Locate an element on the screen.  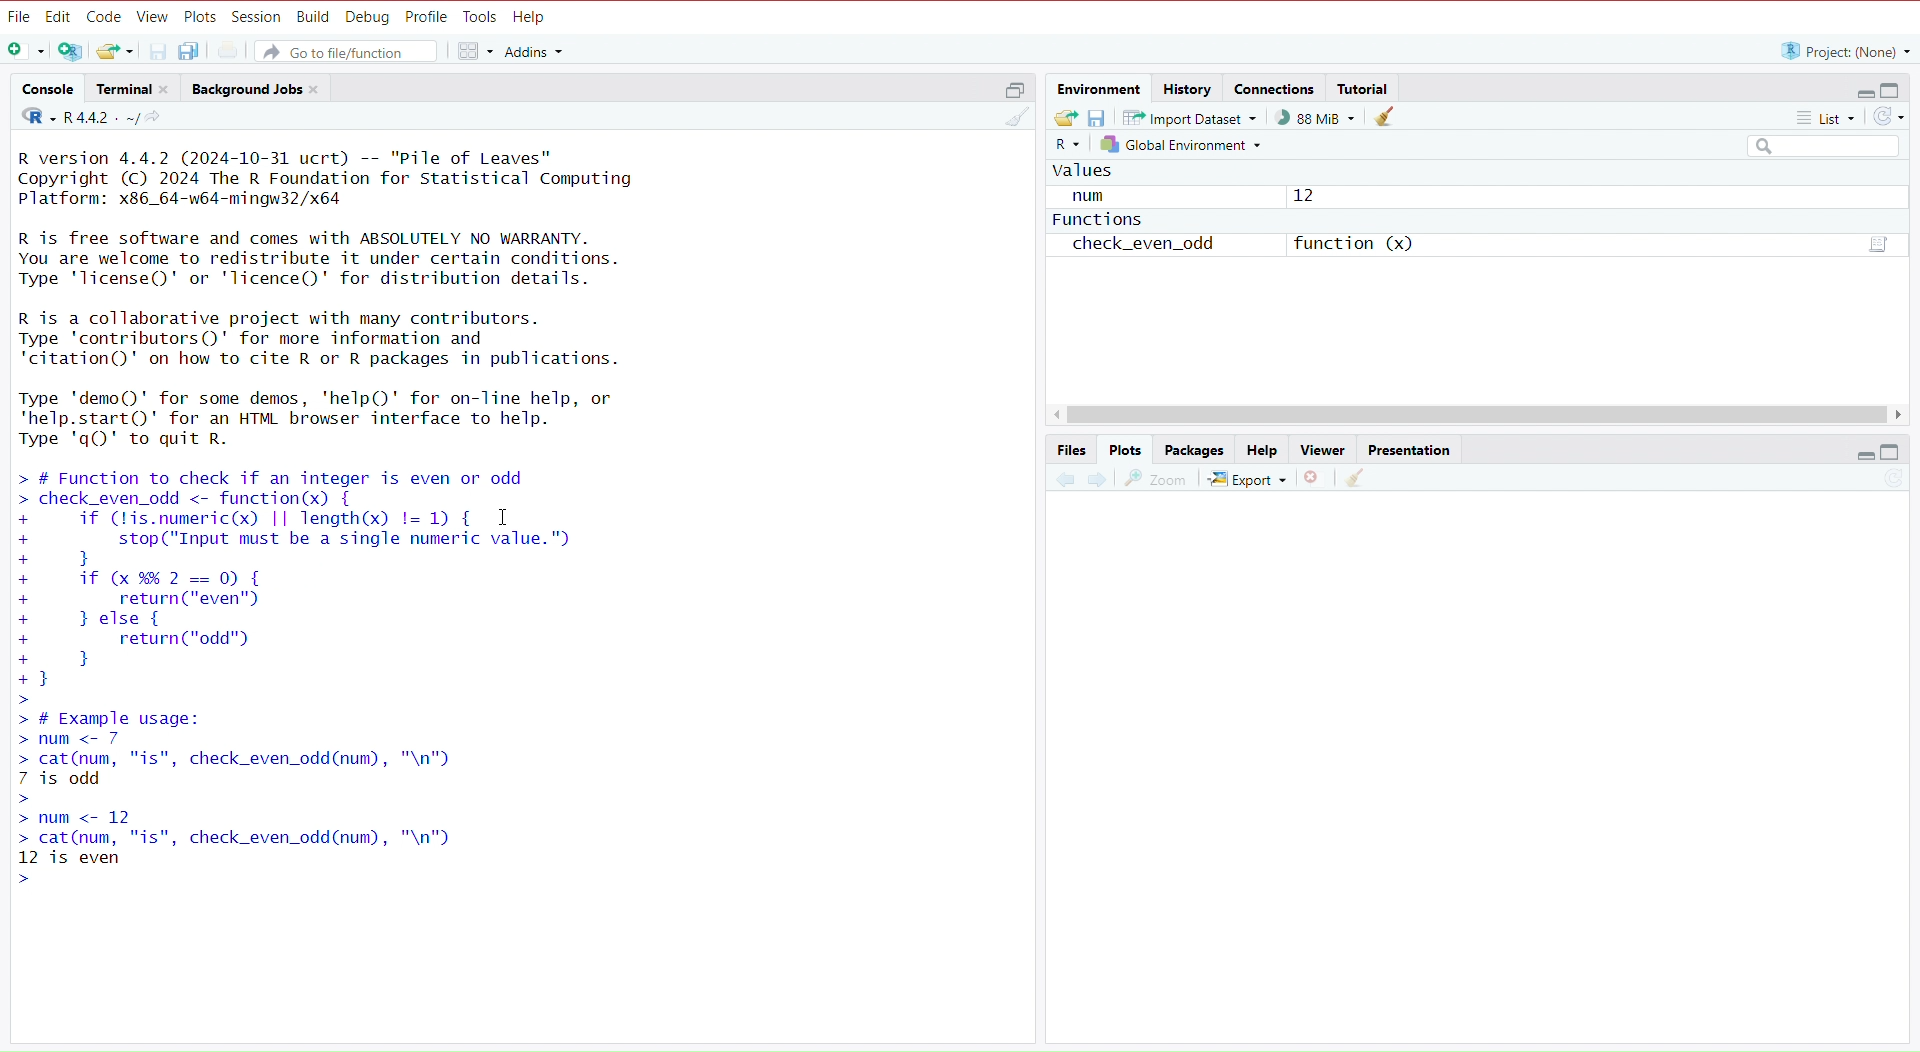
function(x) is located at coordinates (1353, 243).